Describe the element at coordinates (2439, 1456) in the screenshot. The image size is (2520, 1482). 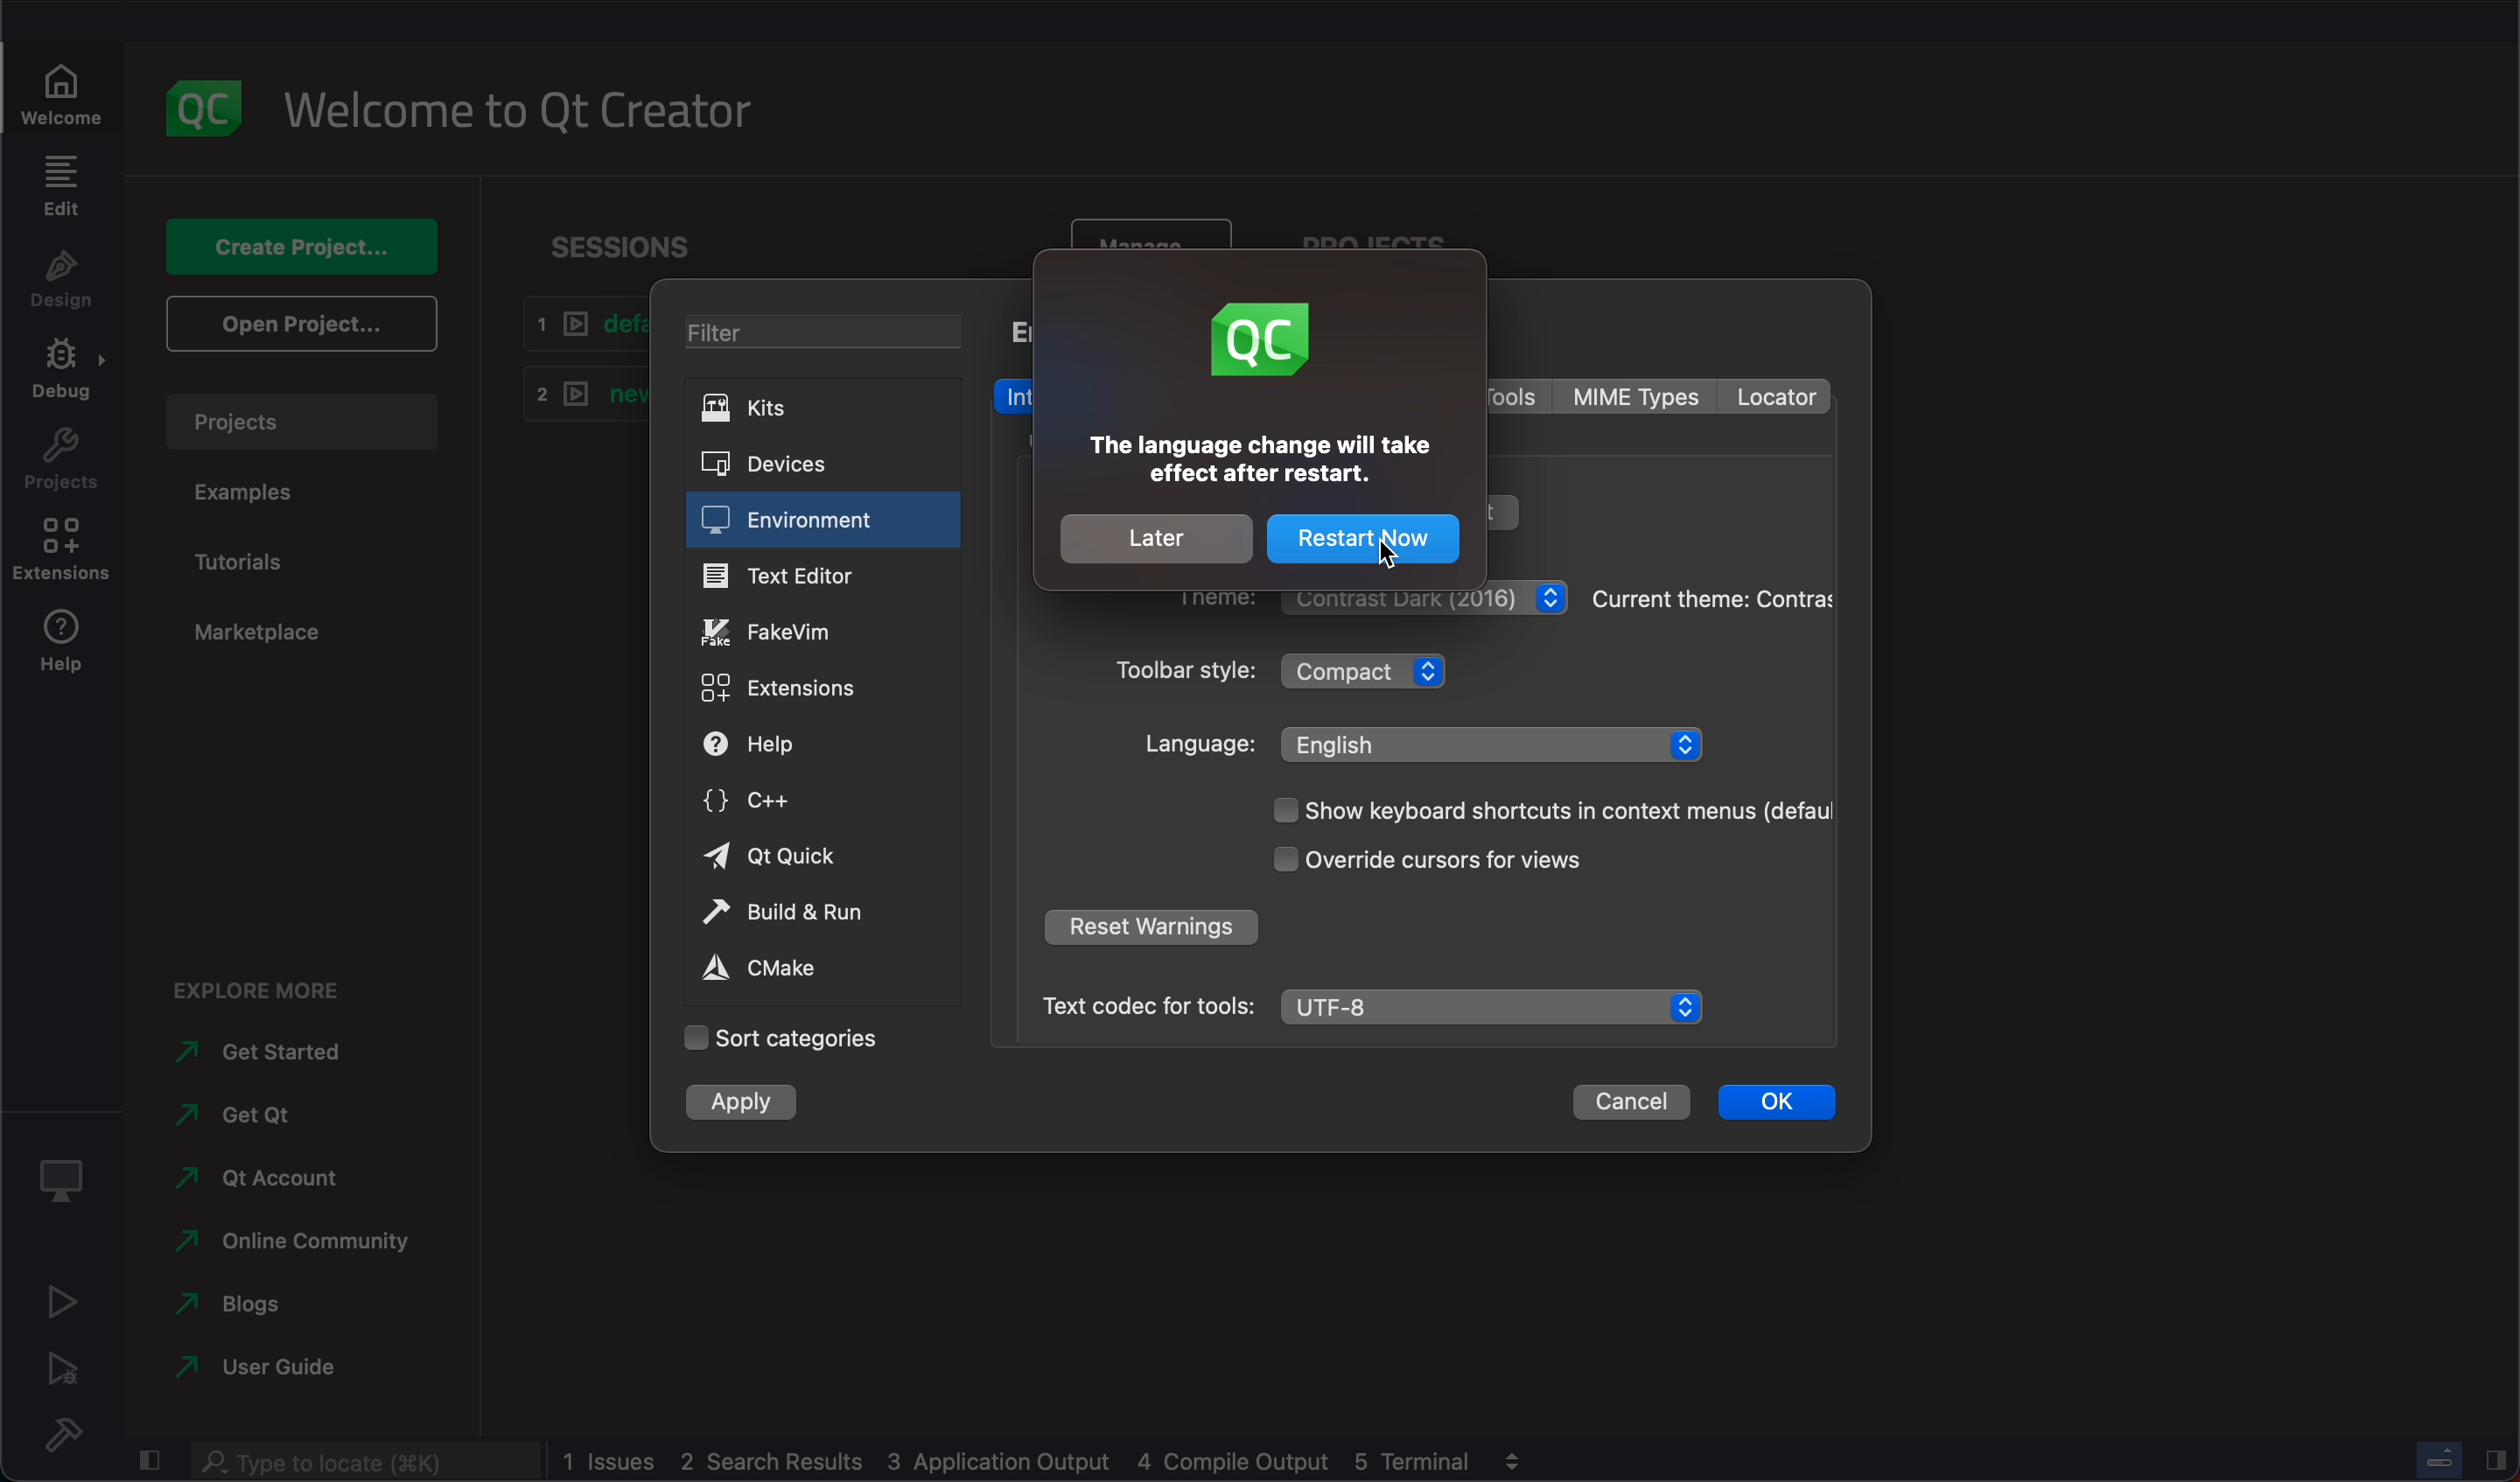
I see `progress bar` at that location.